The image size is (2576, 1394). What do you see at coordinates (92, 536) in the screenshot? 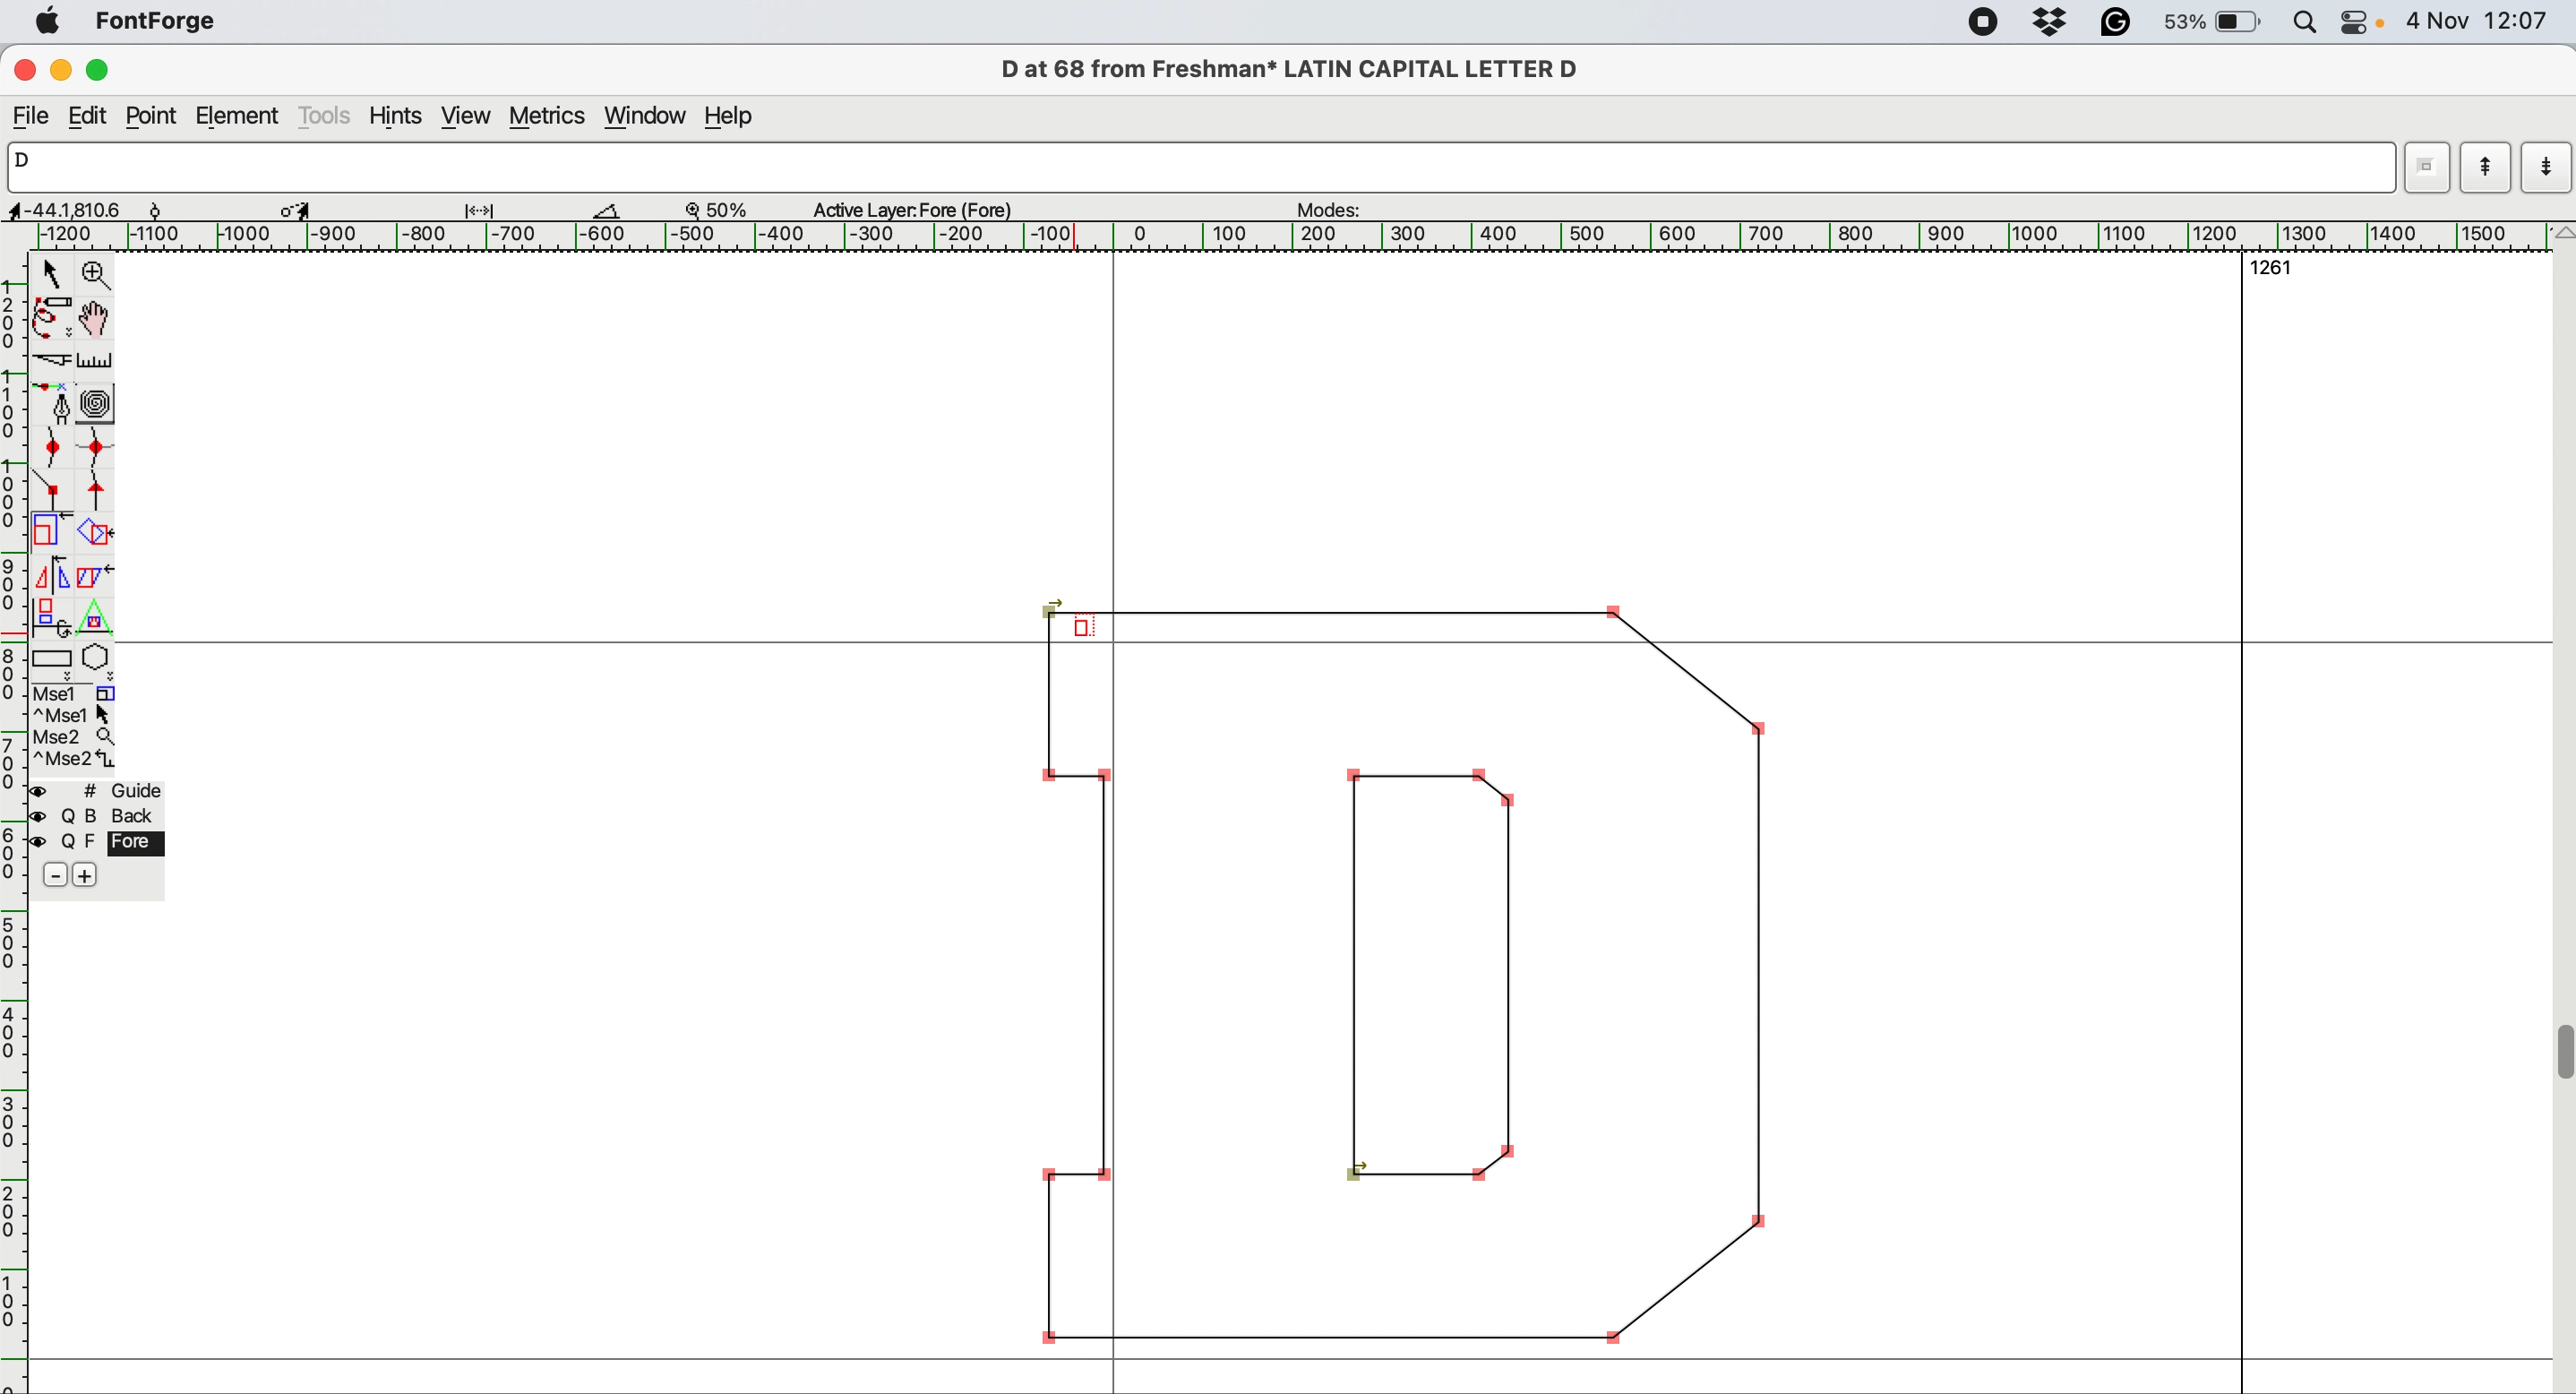
I see `rotate the selection` at bounding box center [92, 536].